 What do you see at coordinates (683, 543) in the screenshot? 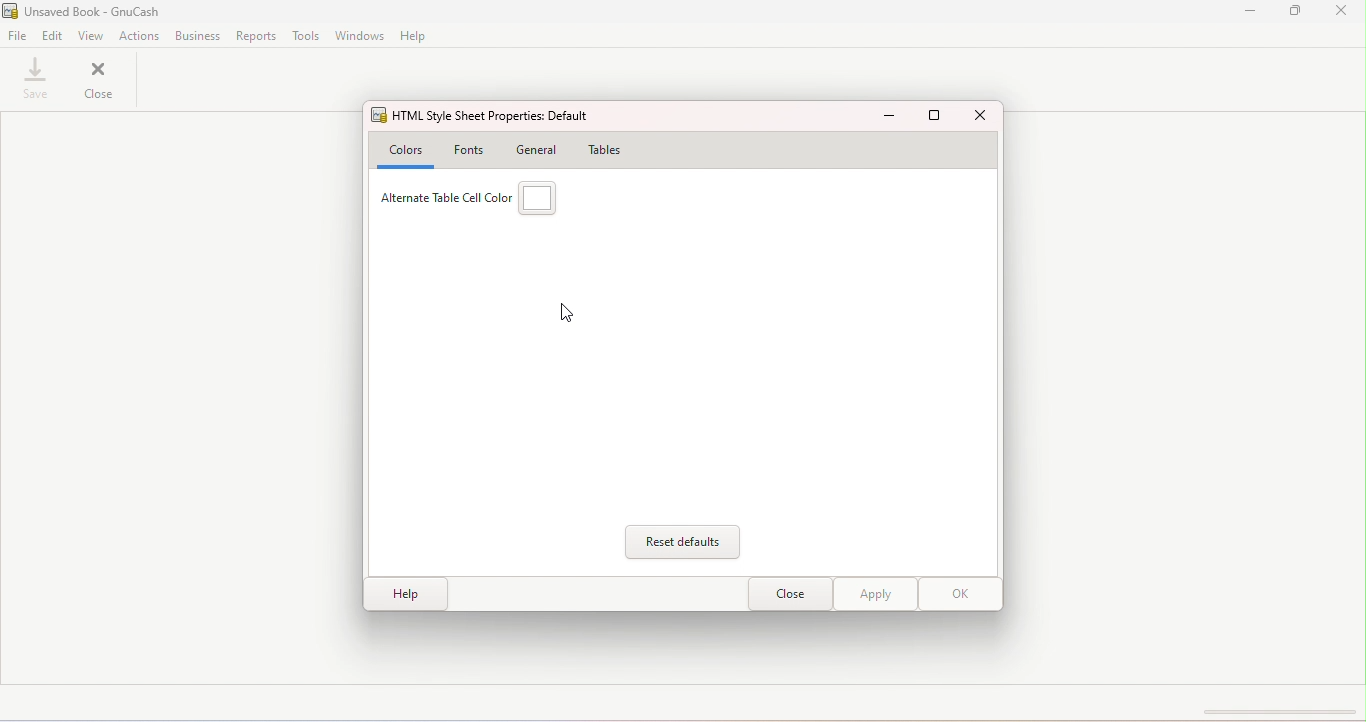
I see `Reset defaults` at bounding box center [683, 543].